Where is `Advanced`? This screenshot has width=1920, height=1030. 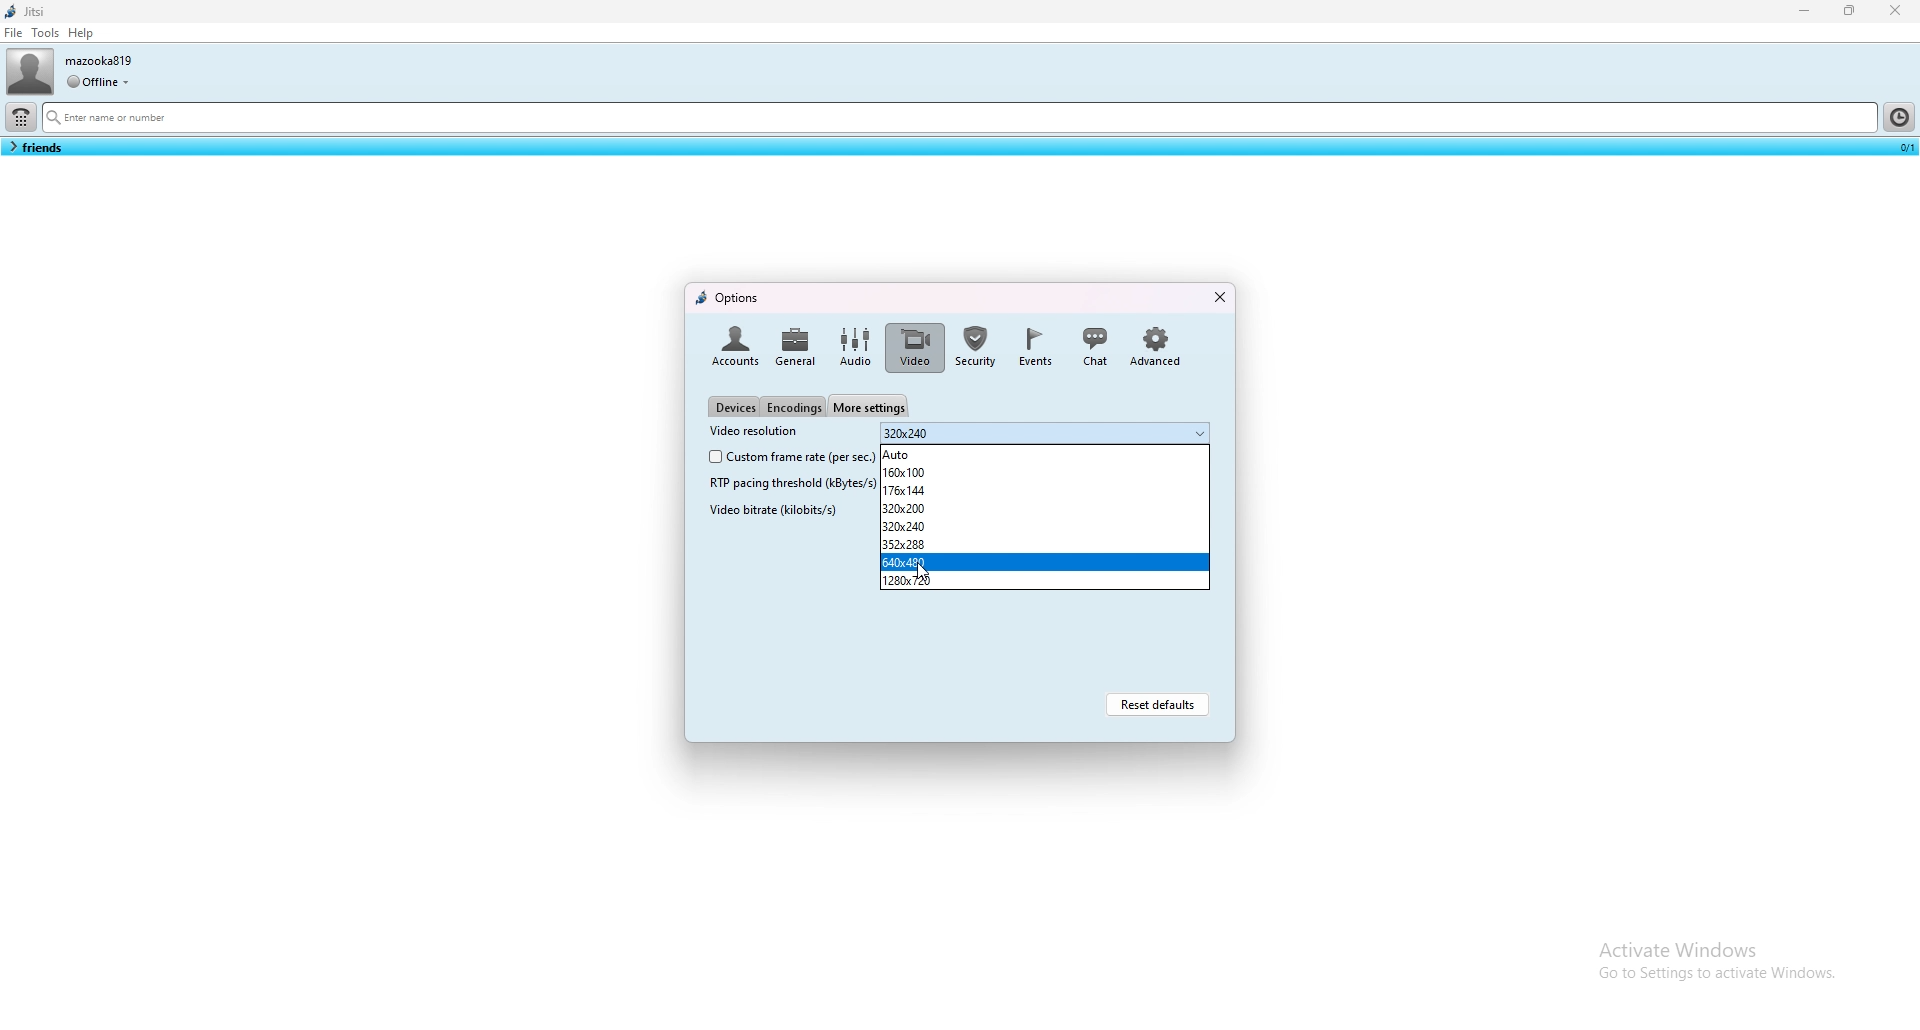 Advanced is located at coordinates (1156, 344).